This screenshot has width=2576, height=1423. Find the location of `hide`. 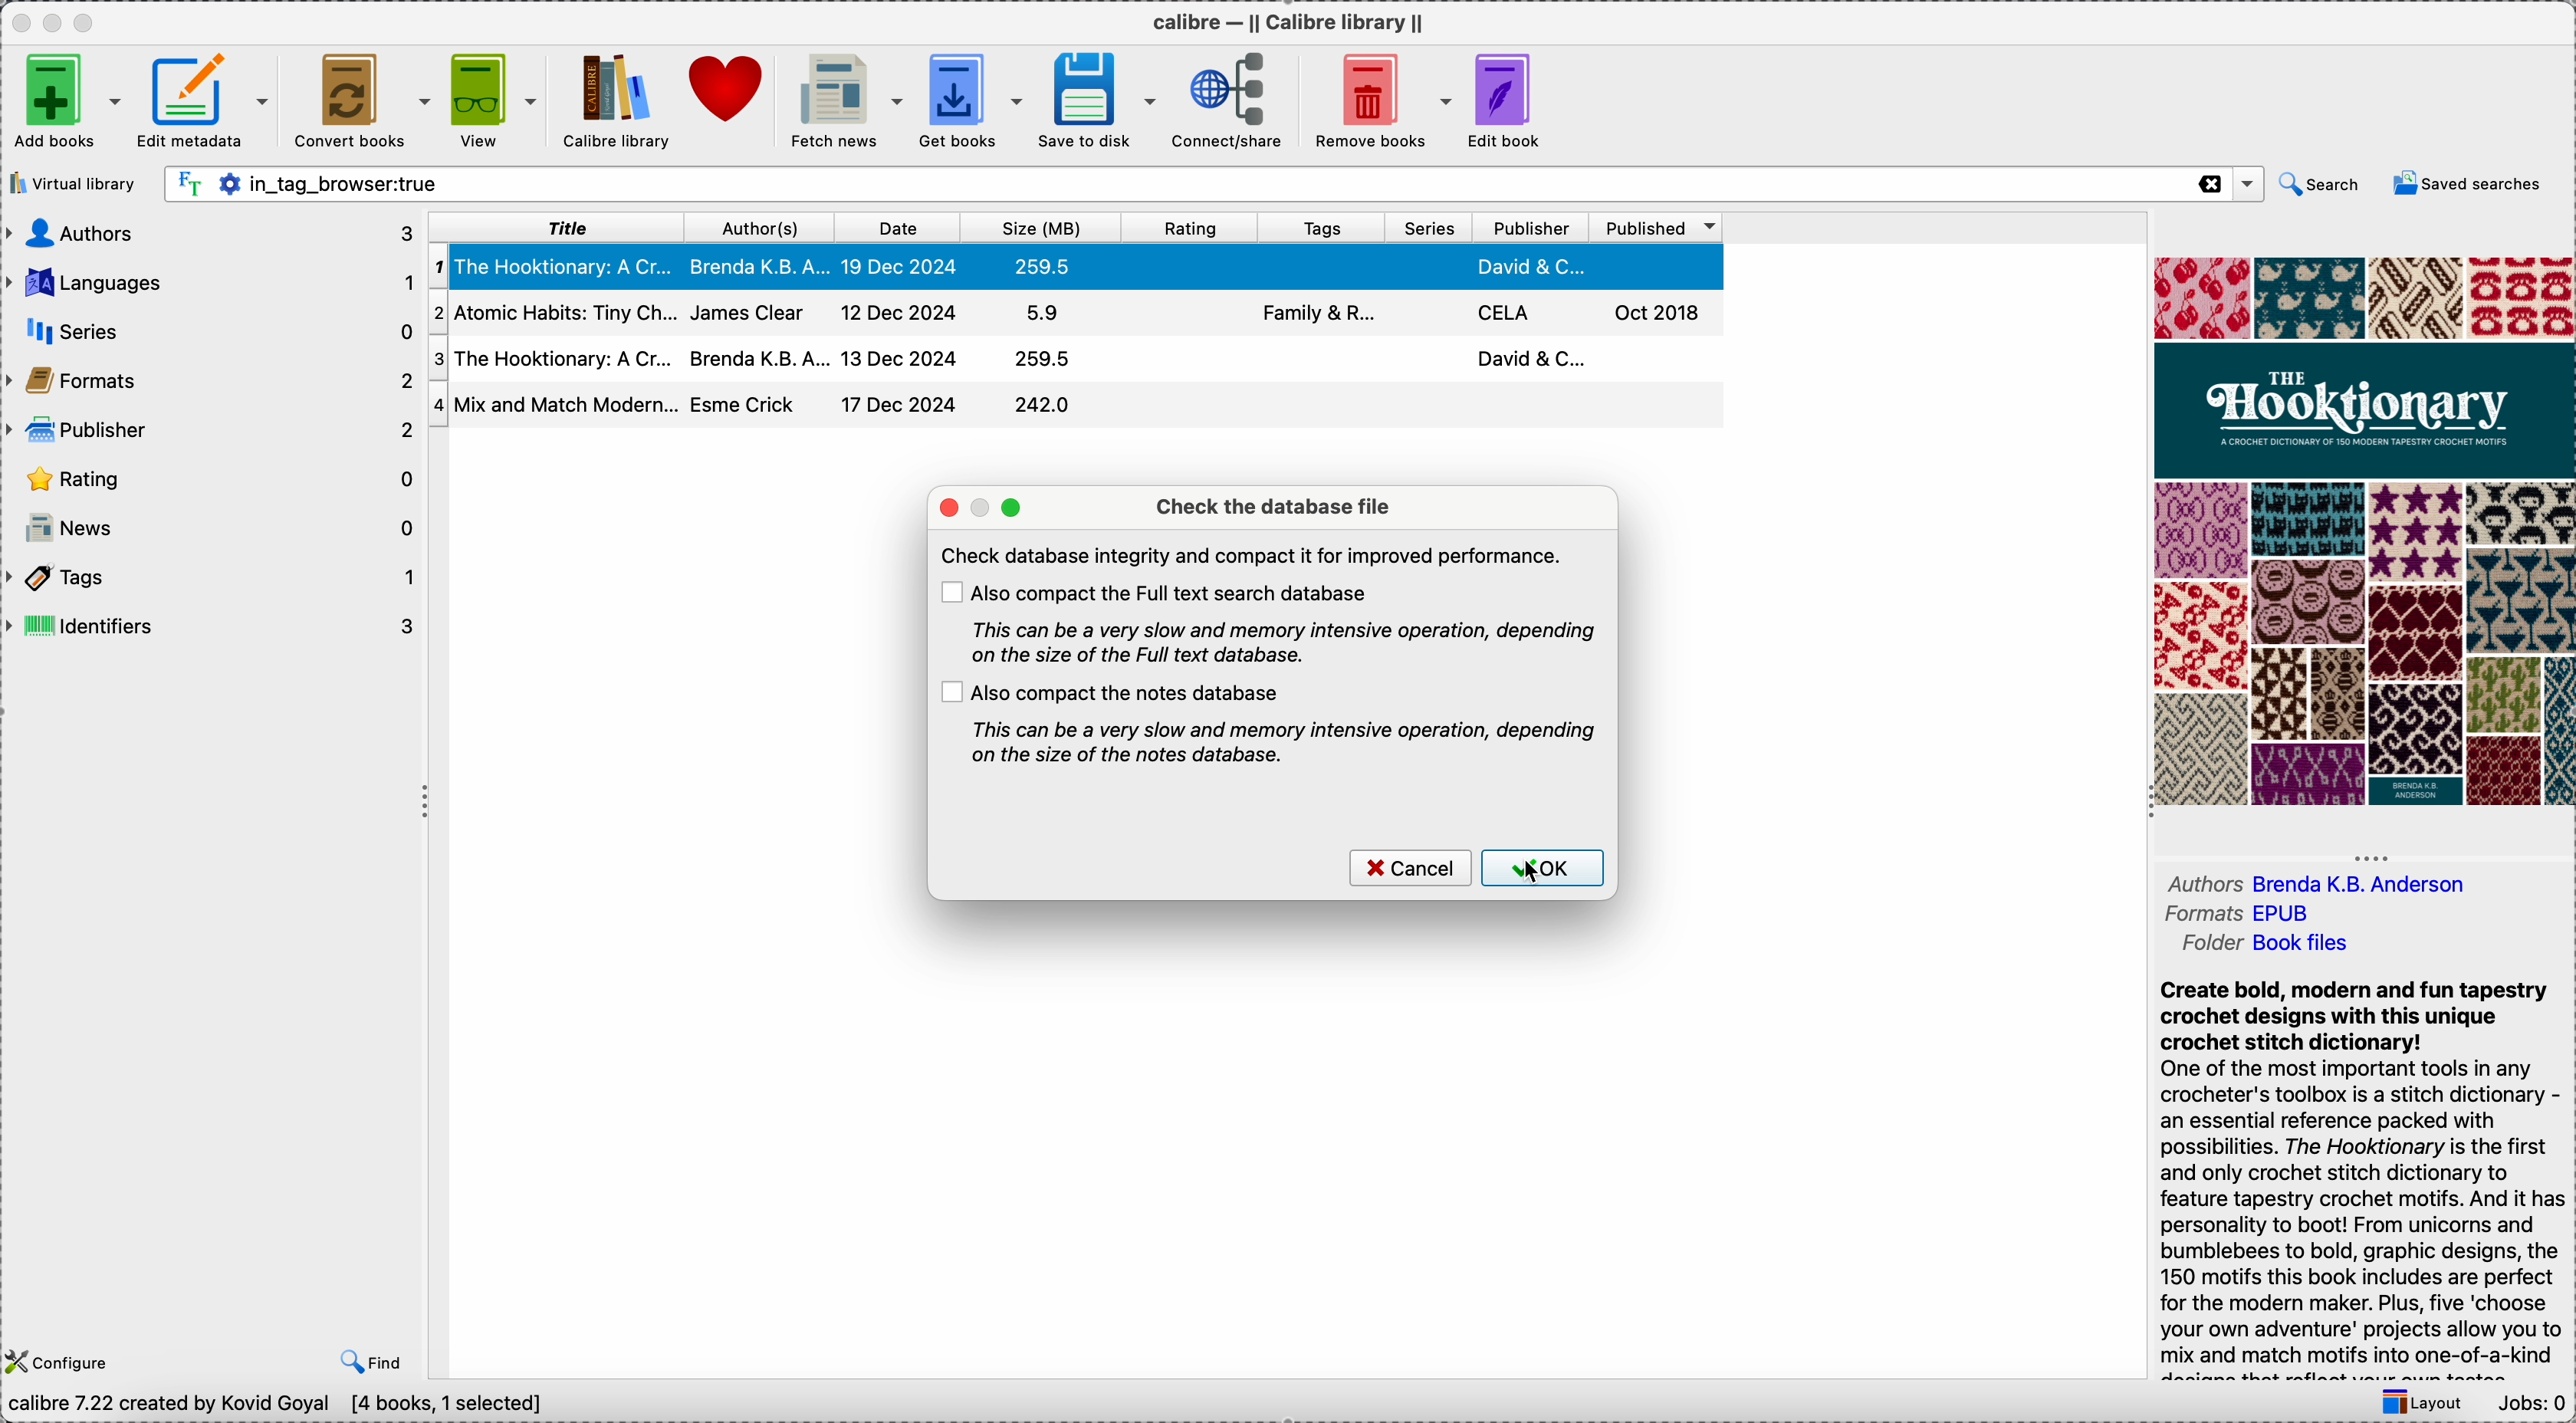

hide is located at coordinates (2367, 854).